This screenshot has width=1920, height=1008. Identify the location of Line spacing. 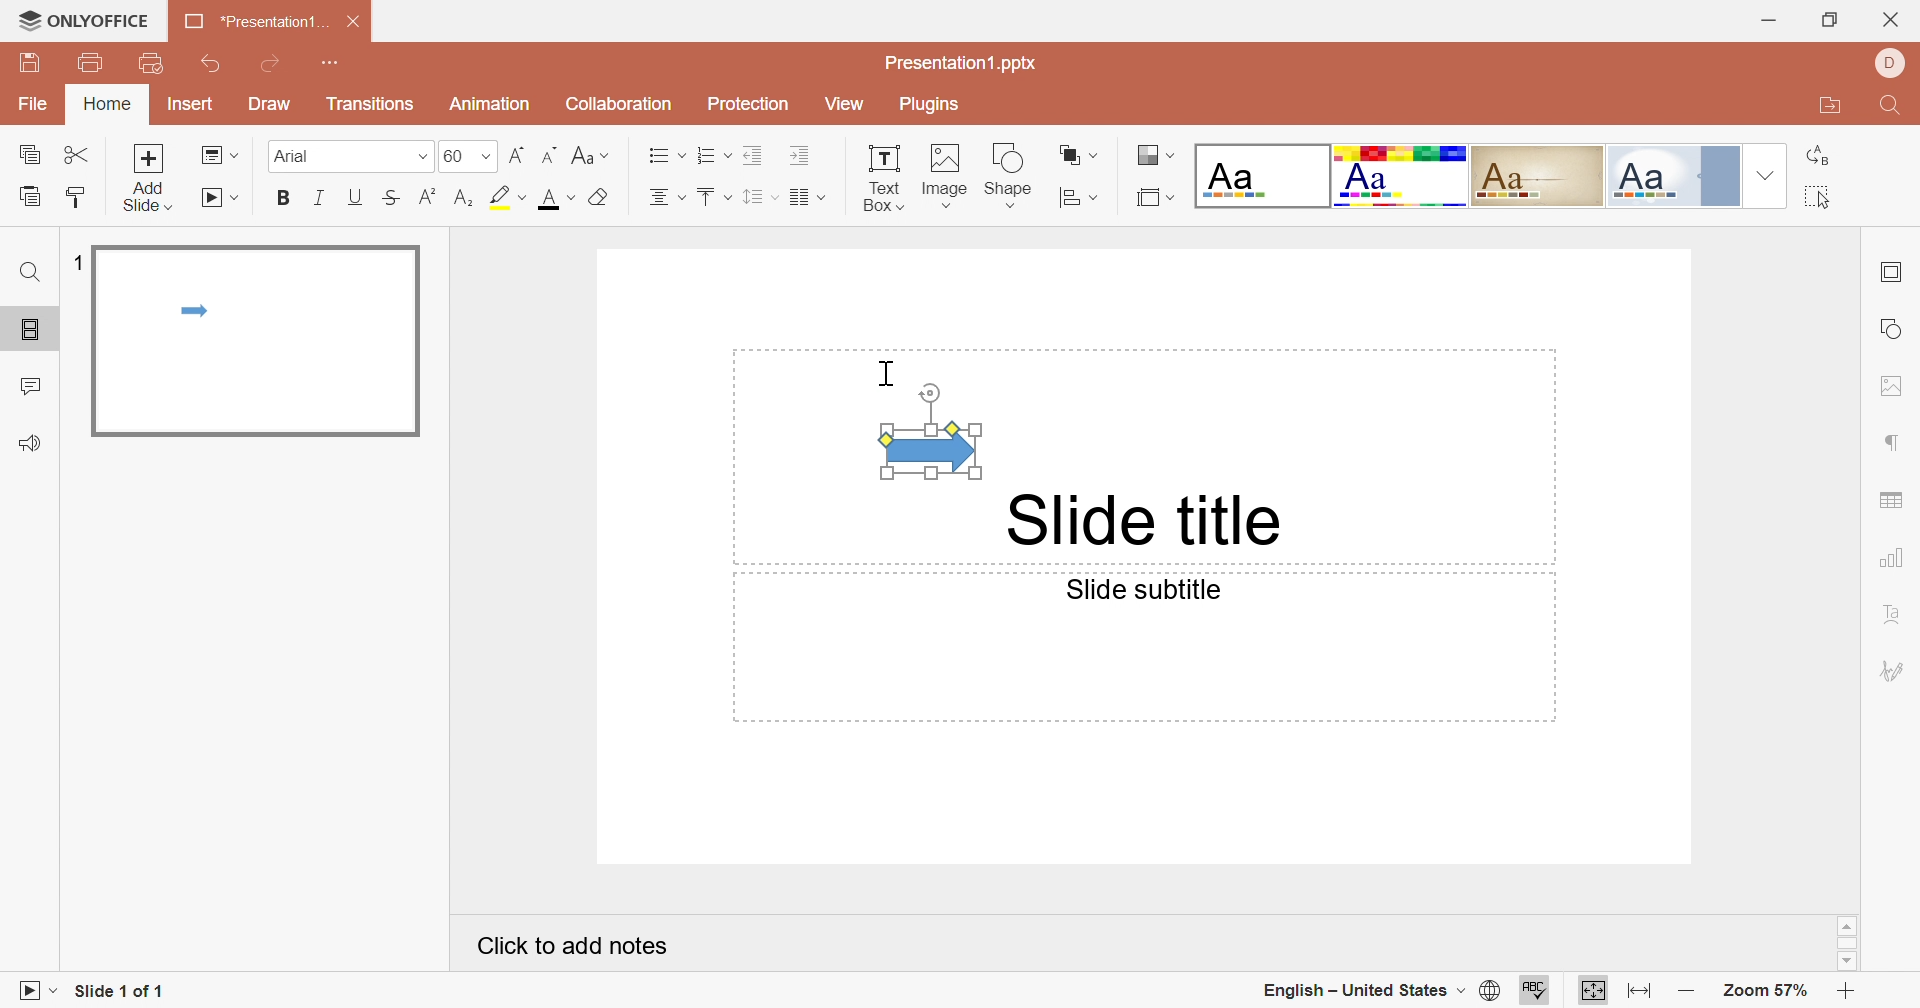
(761, 197).